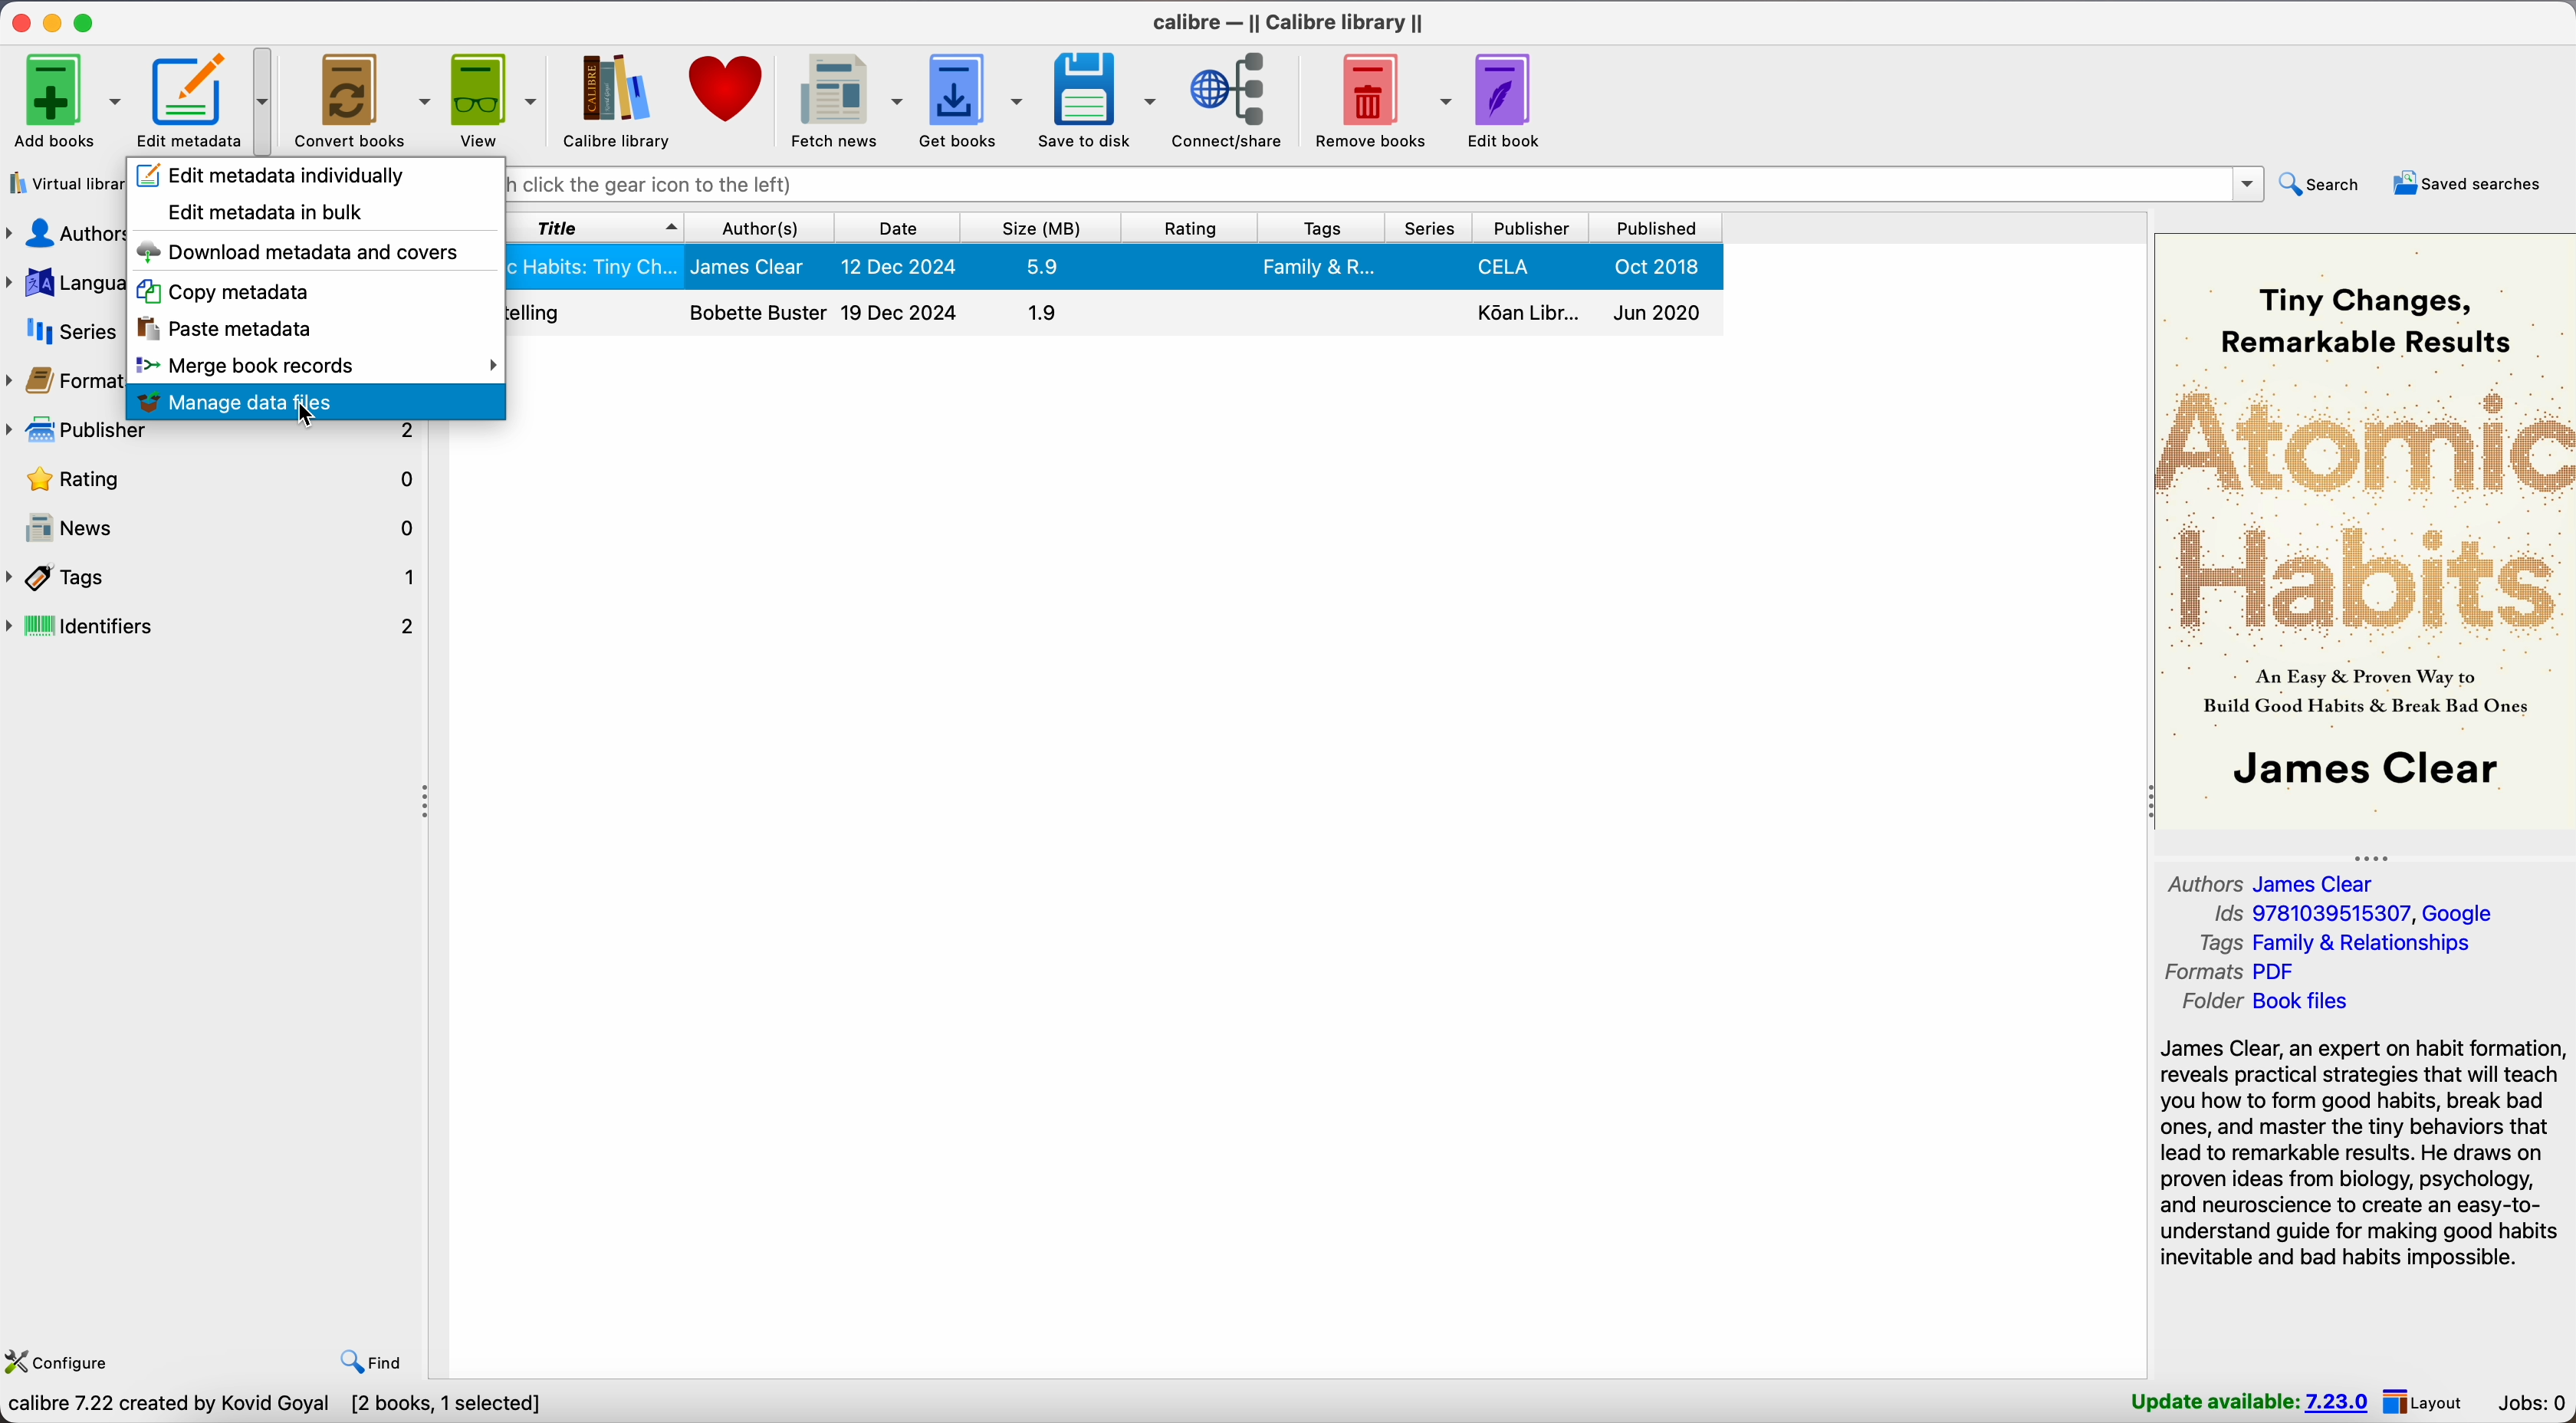 The width and height of the screenshot is (2576, 1423). I want to click on tags, so click(214, 577).